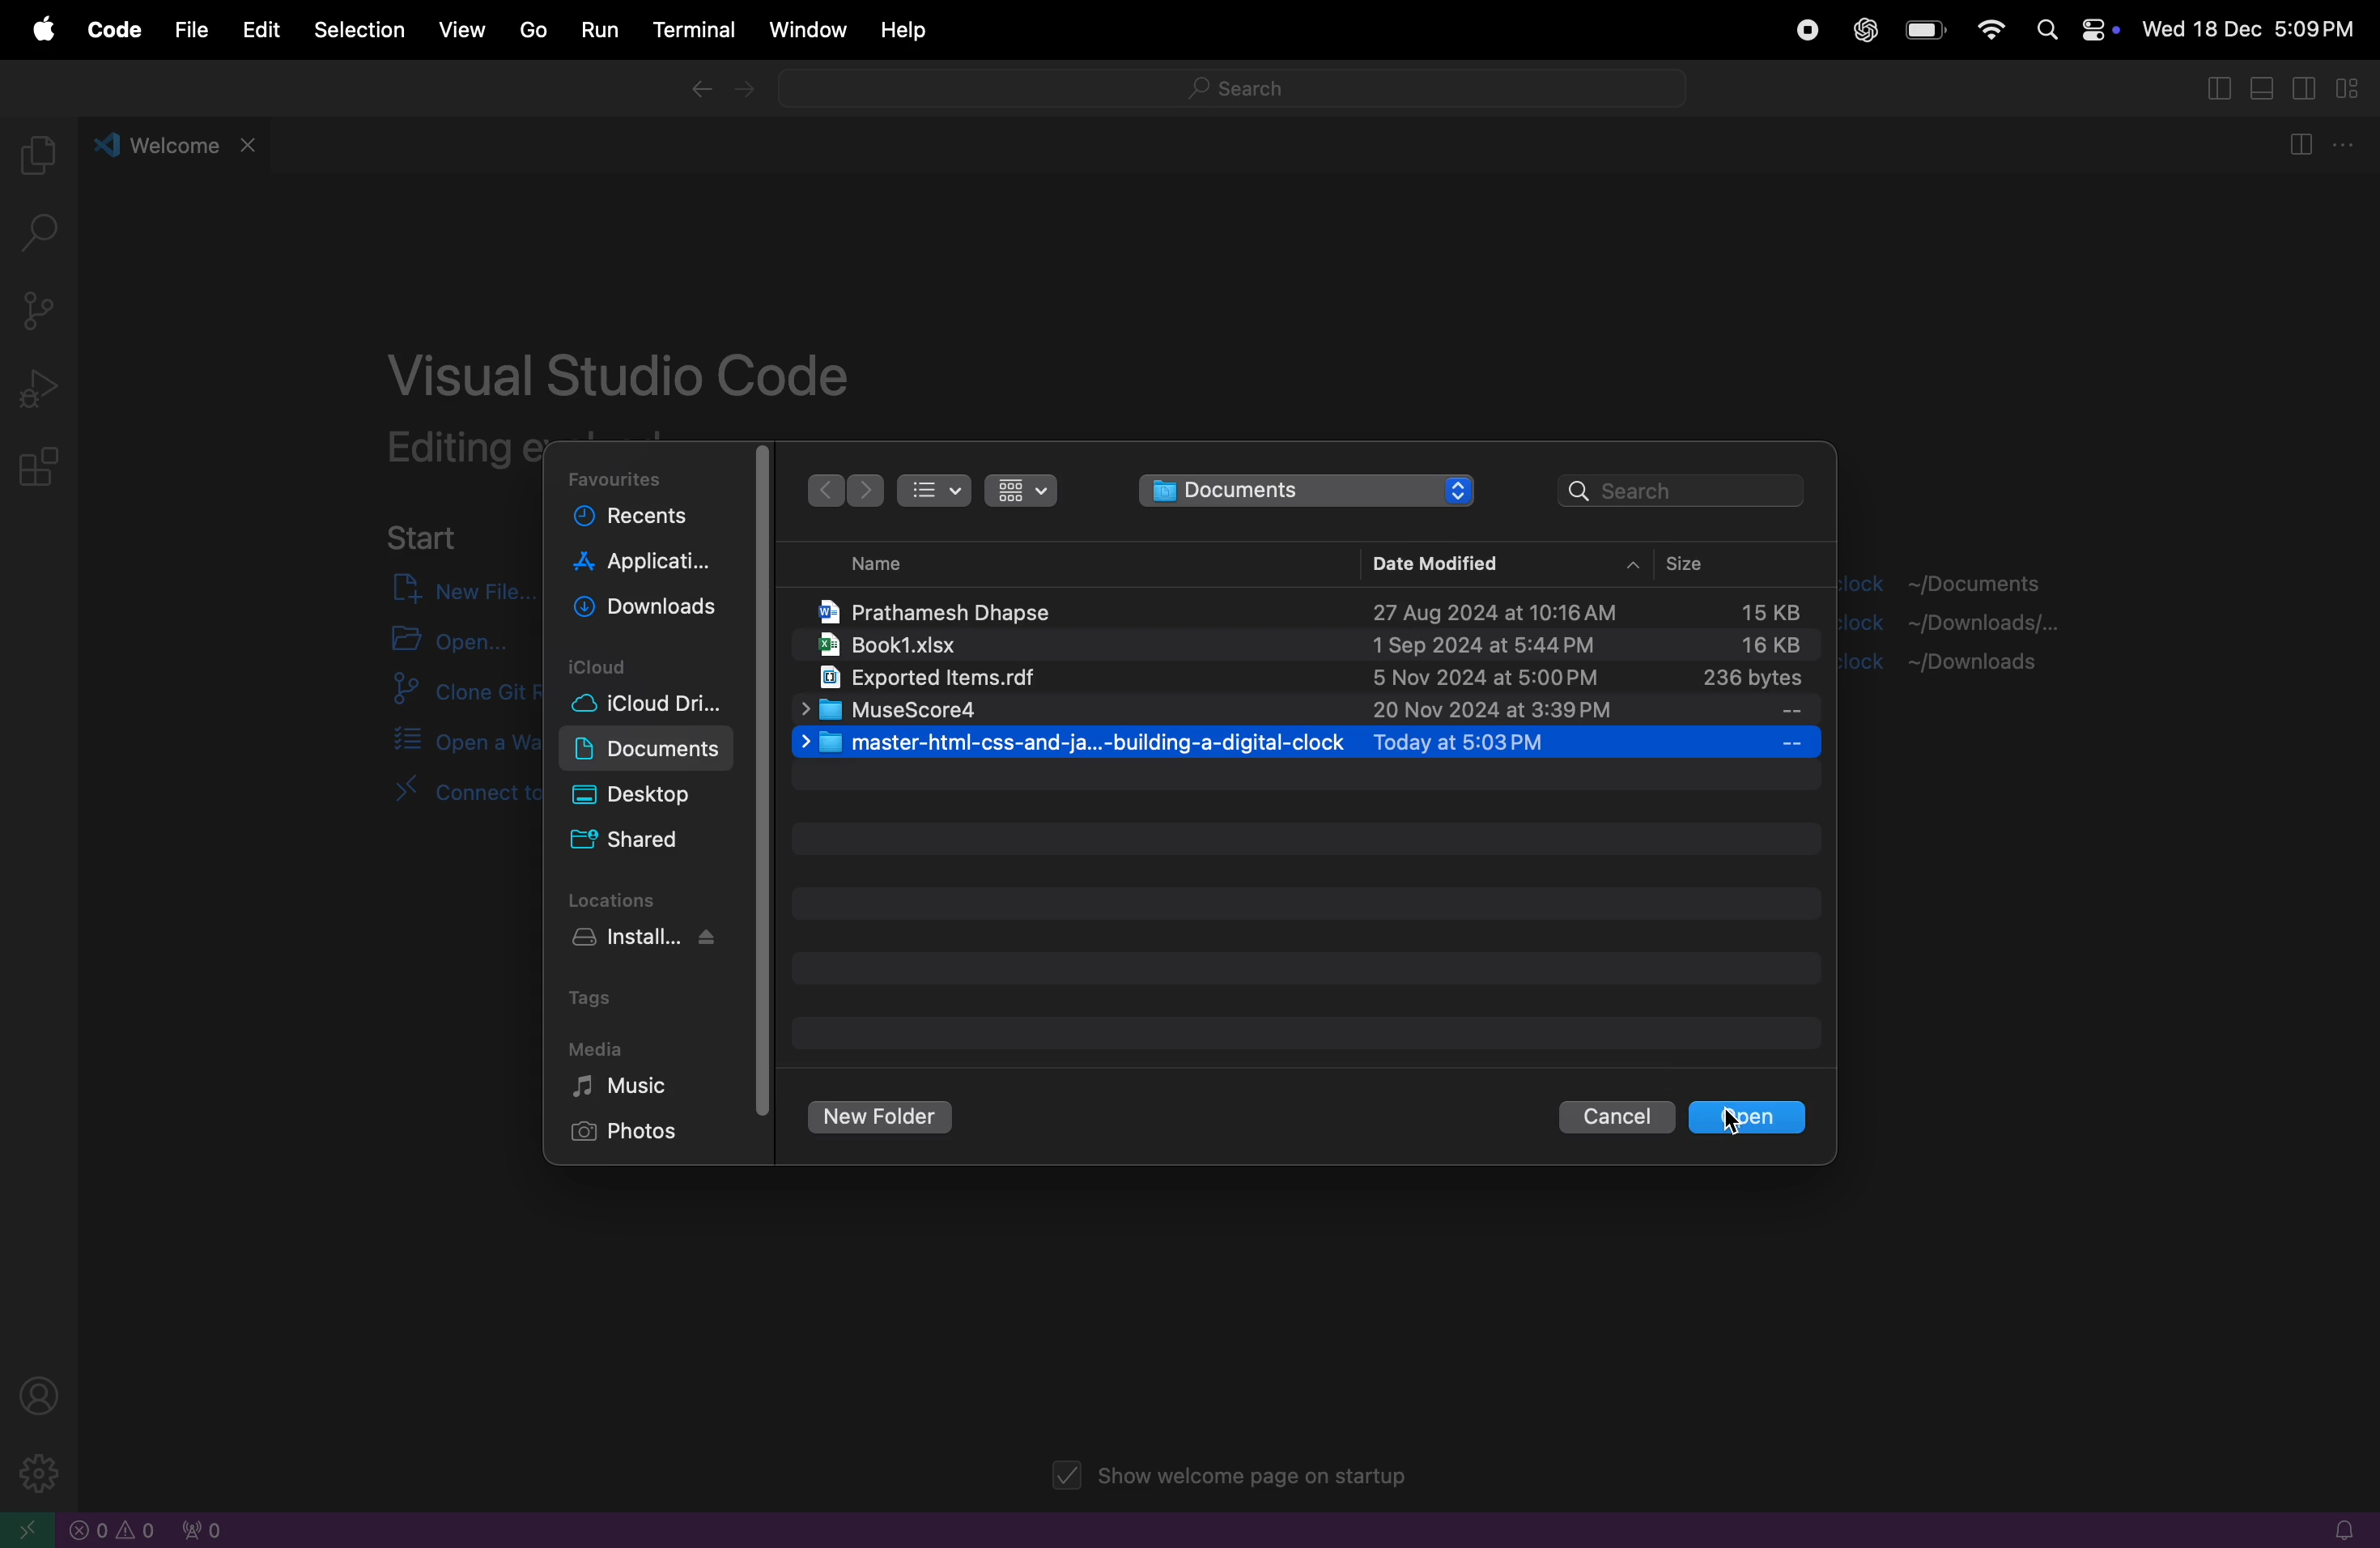  I want to click on view port, so click(200, 1529).